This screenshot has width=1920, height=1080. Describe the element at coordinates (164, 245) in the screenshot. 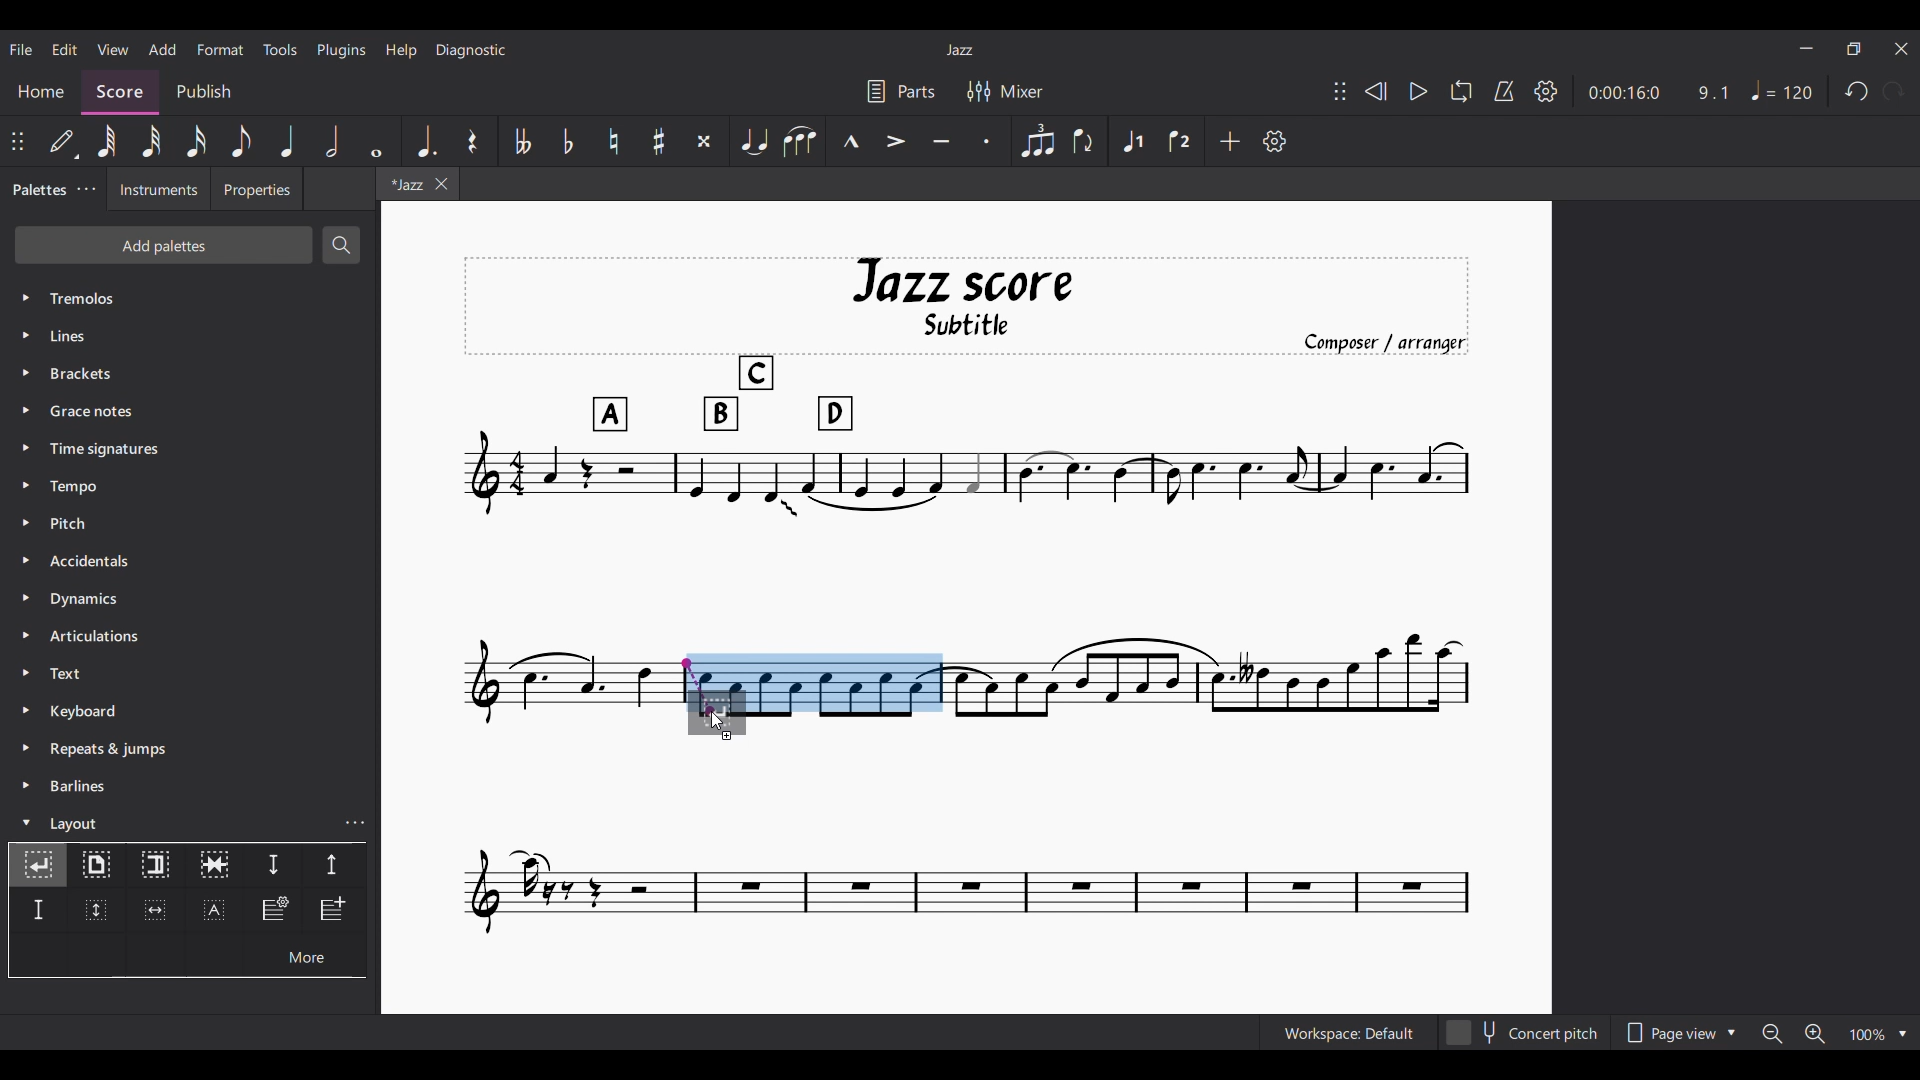

I see `Add palettes` at that location.